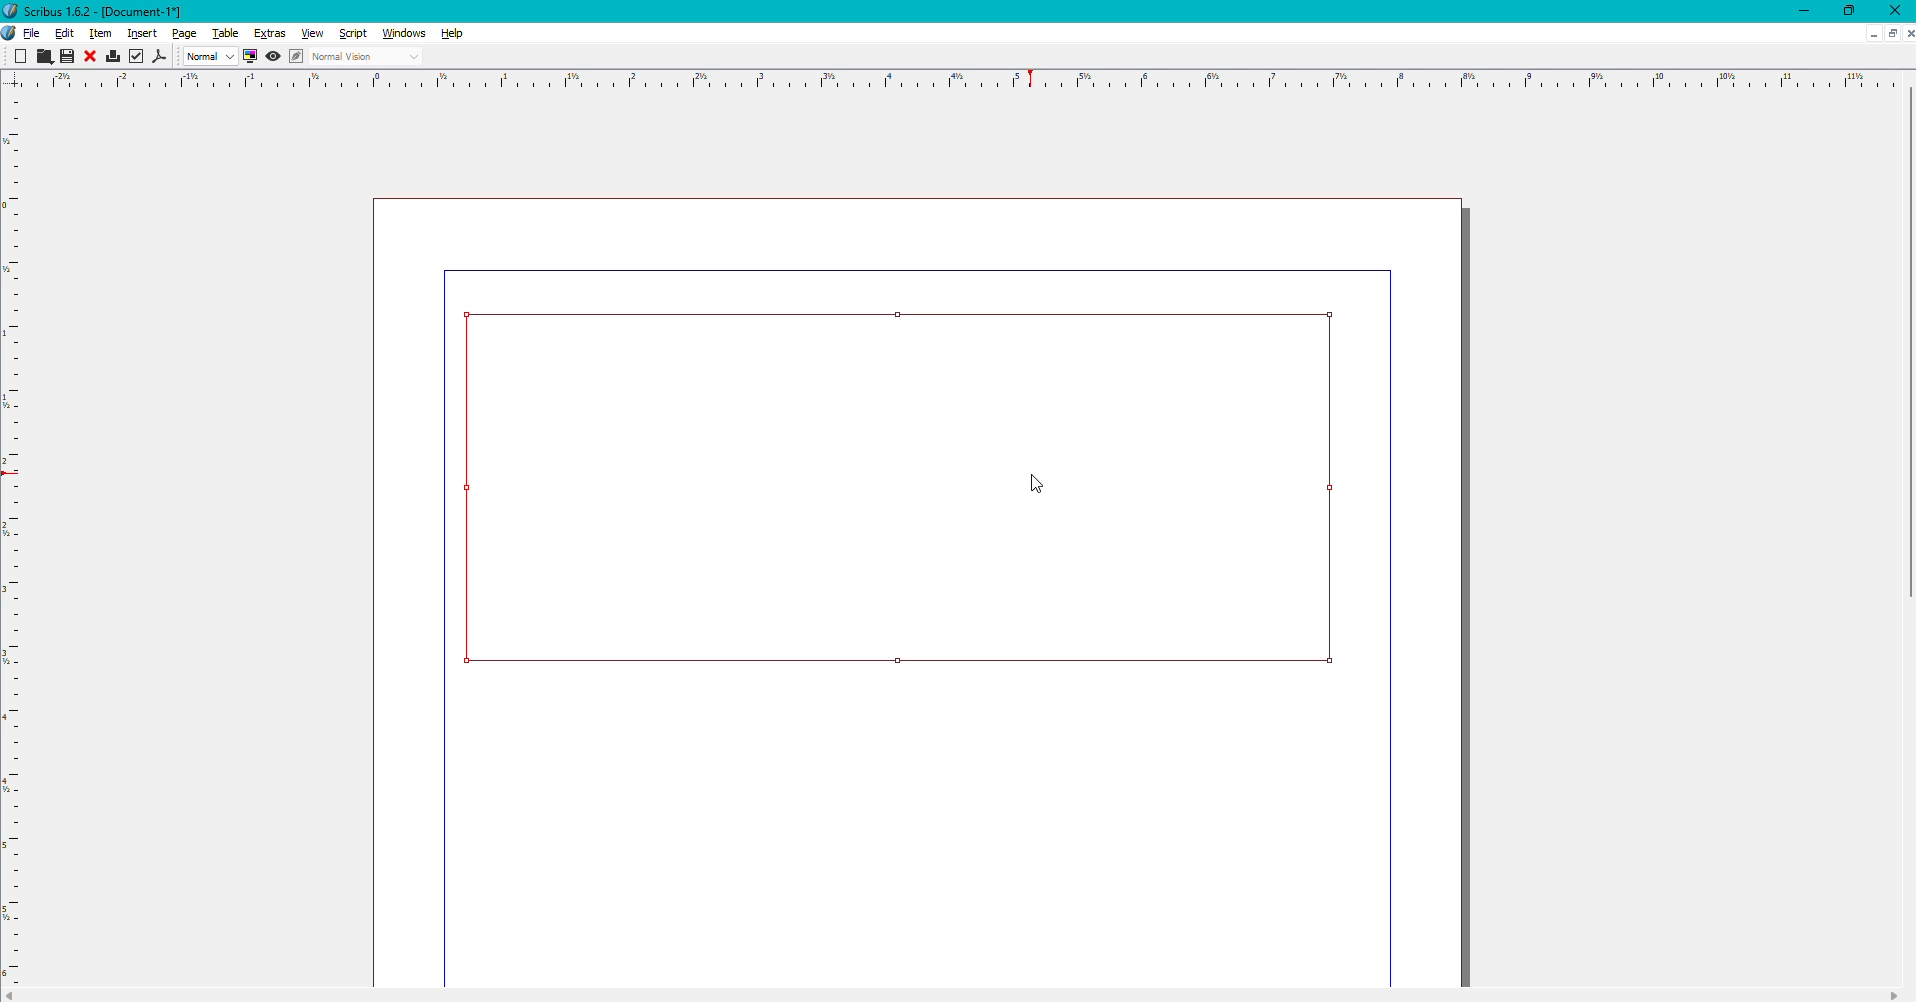  What do you see at coordinates (269, 34) in the screenshot?
I see `Extras` at bounding box center [269, 34].